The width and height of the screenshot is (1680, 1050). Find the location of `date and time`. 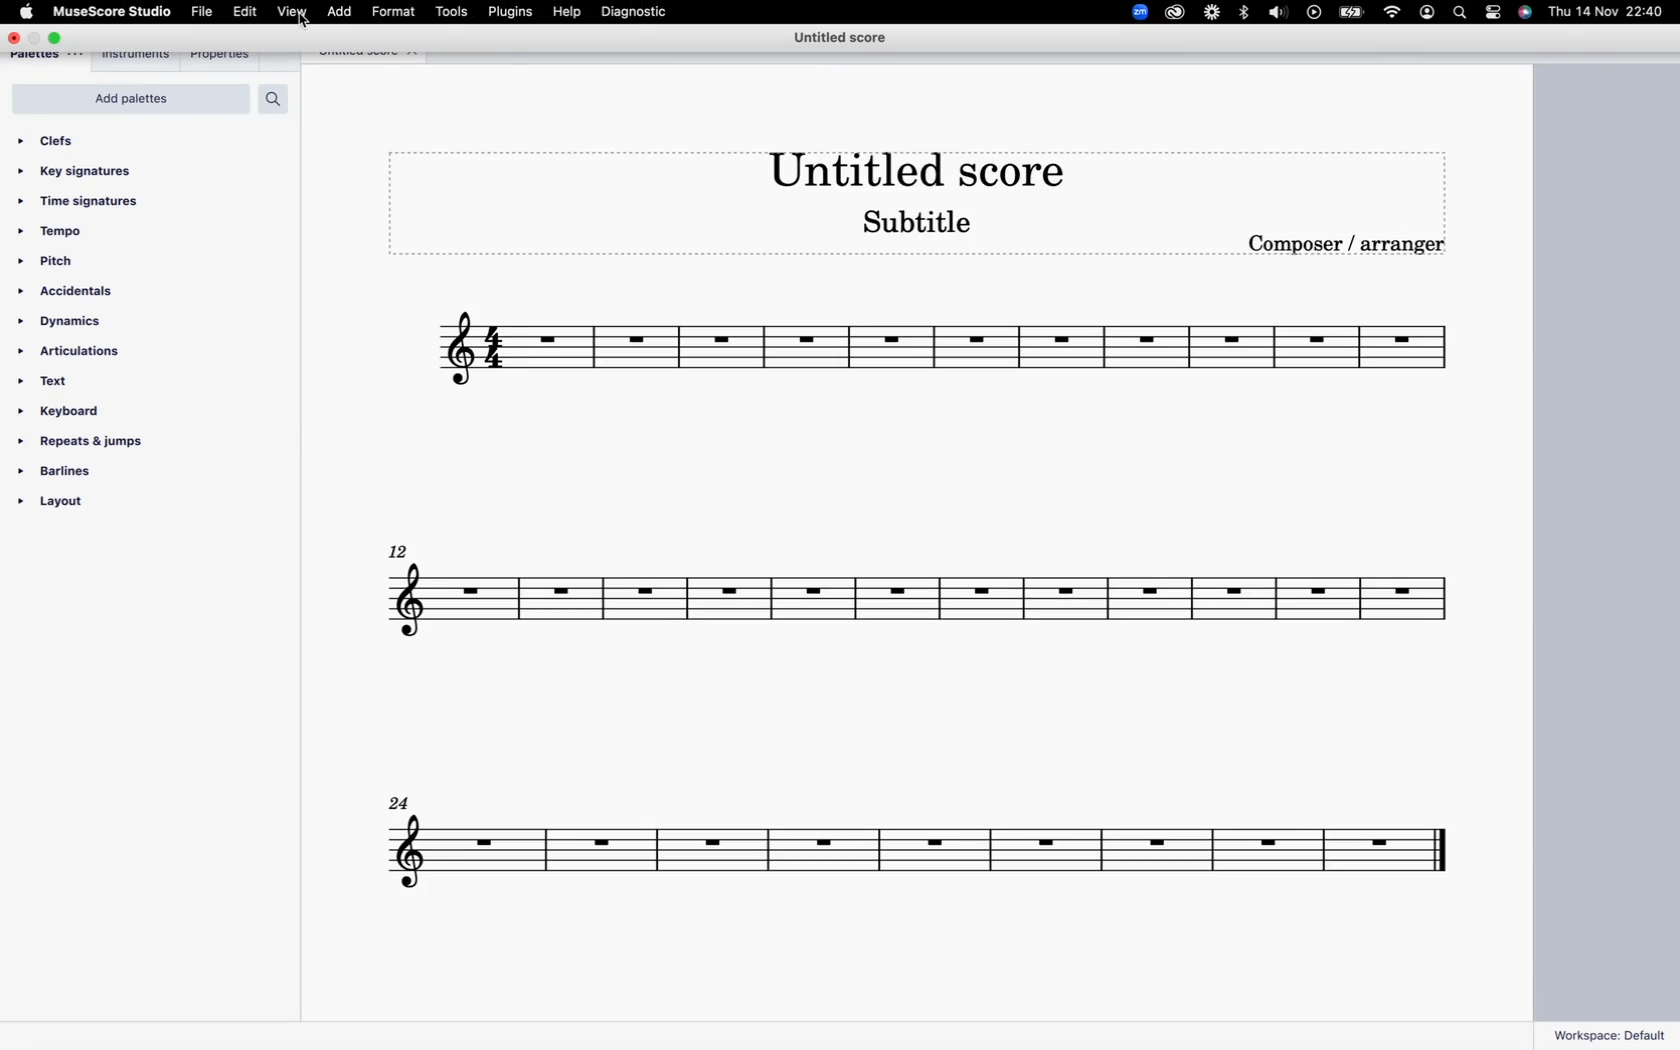

date and time is located at coordinates (1608, 13).